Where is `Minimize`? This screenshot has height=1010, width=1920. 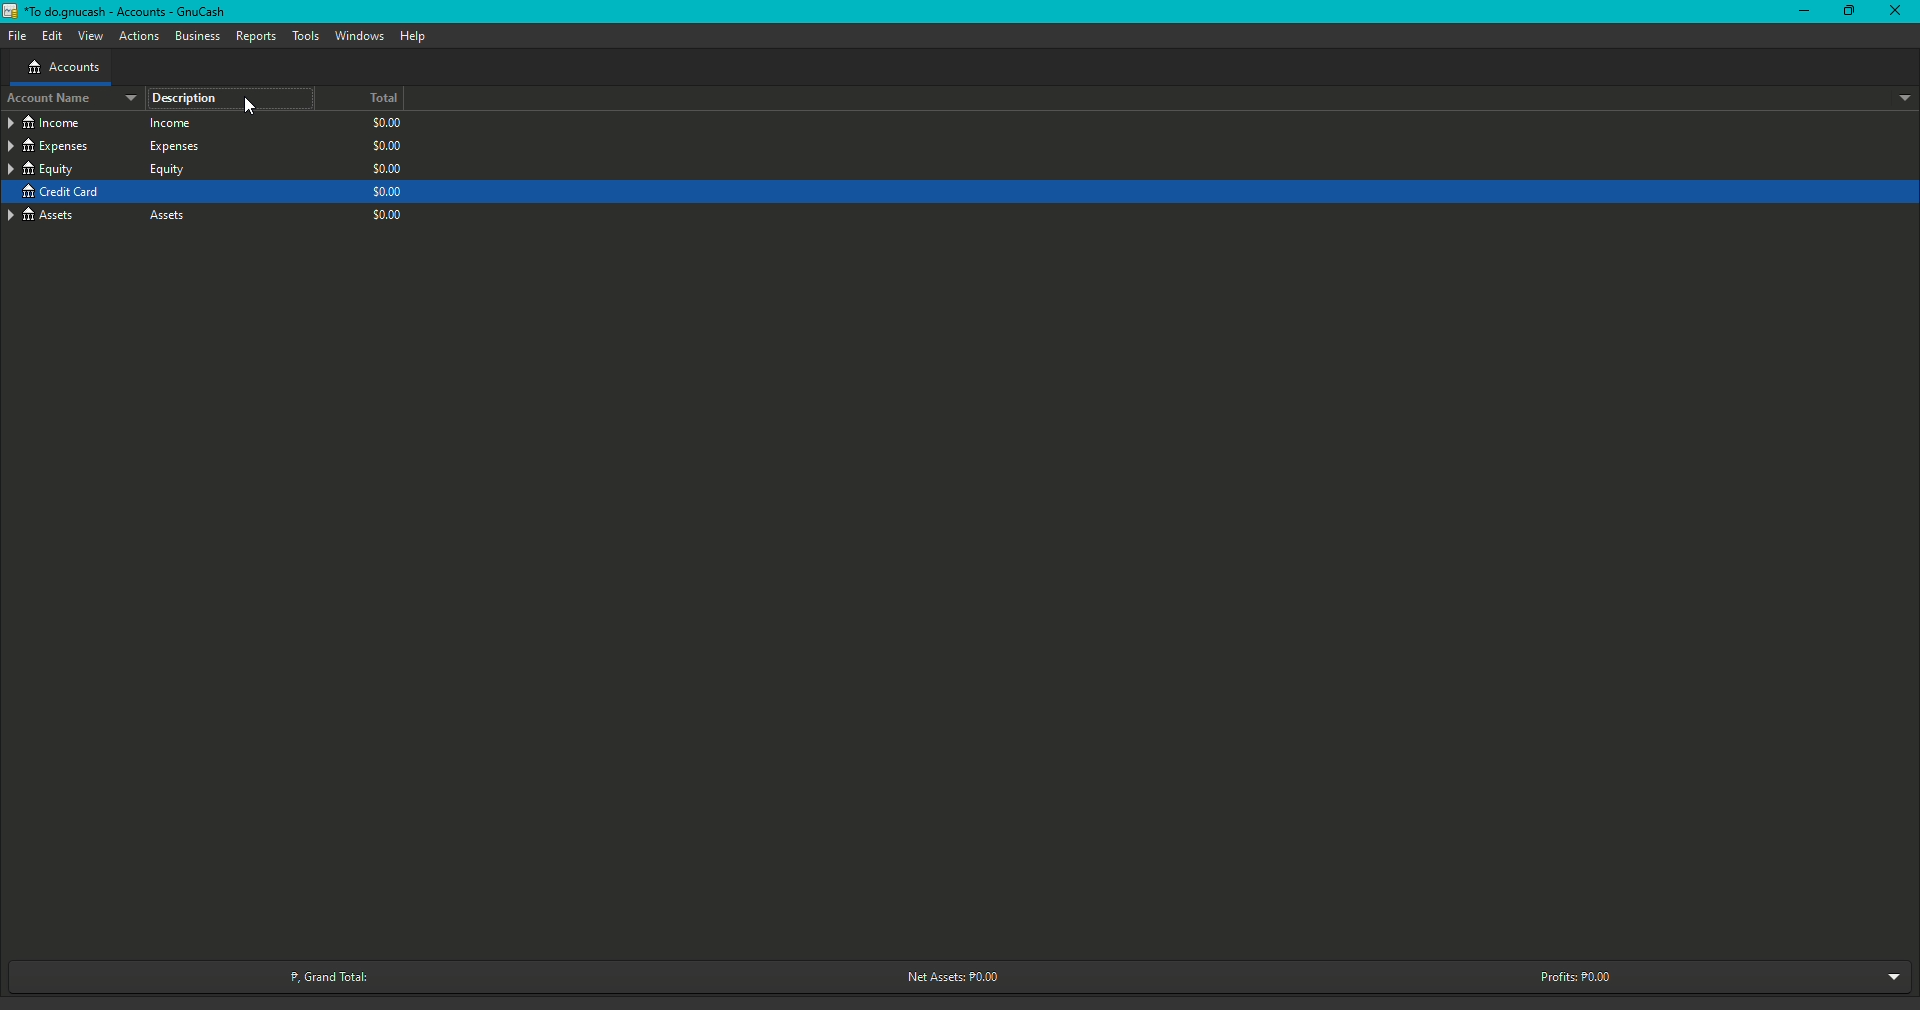
Minimize is located at coordinates (1799, 12).